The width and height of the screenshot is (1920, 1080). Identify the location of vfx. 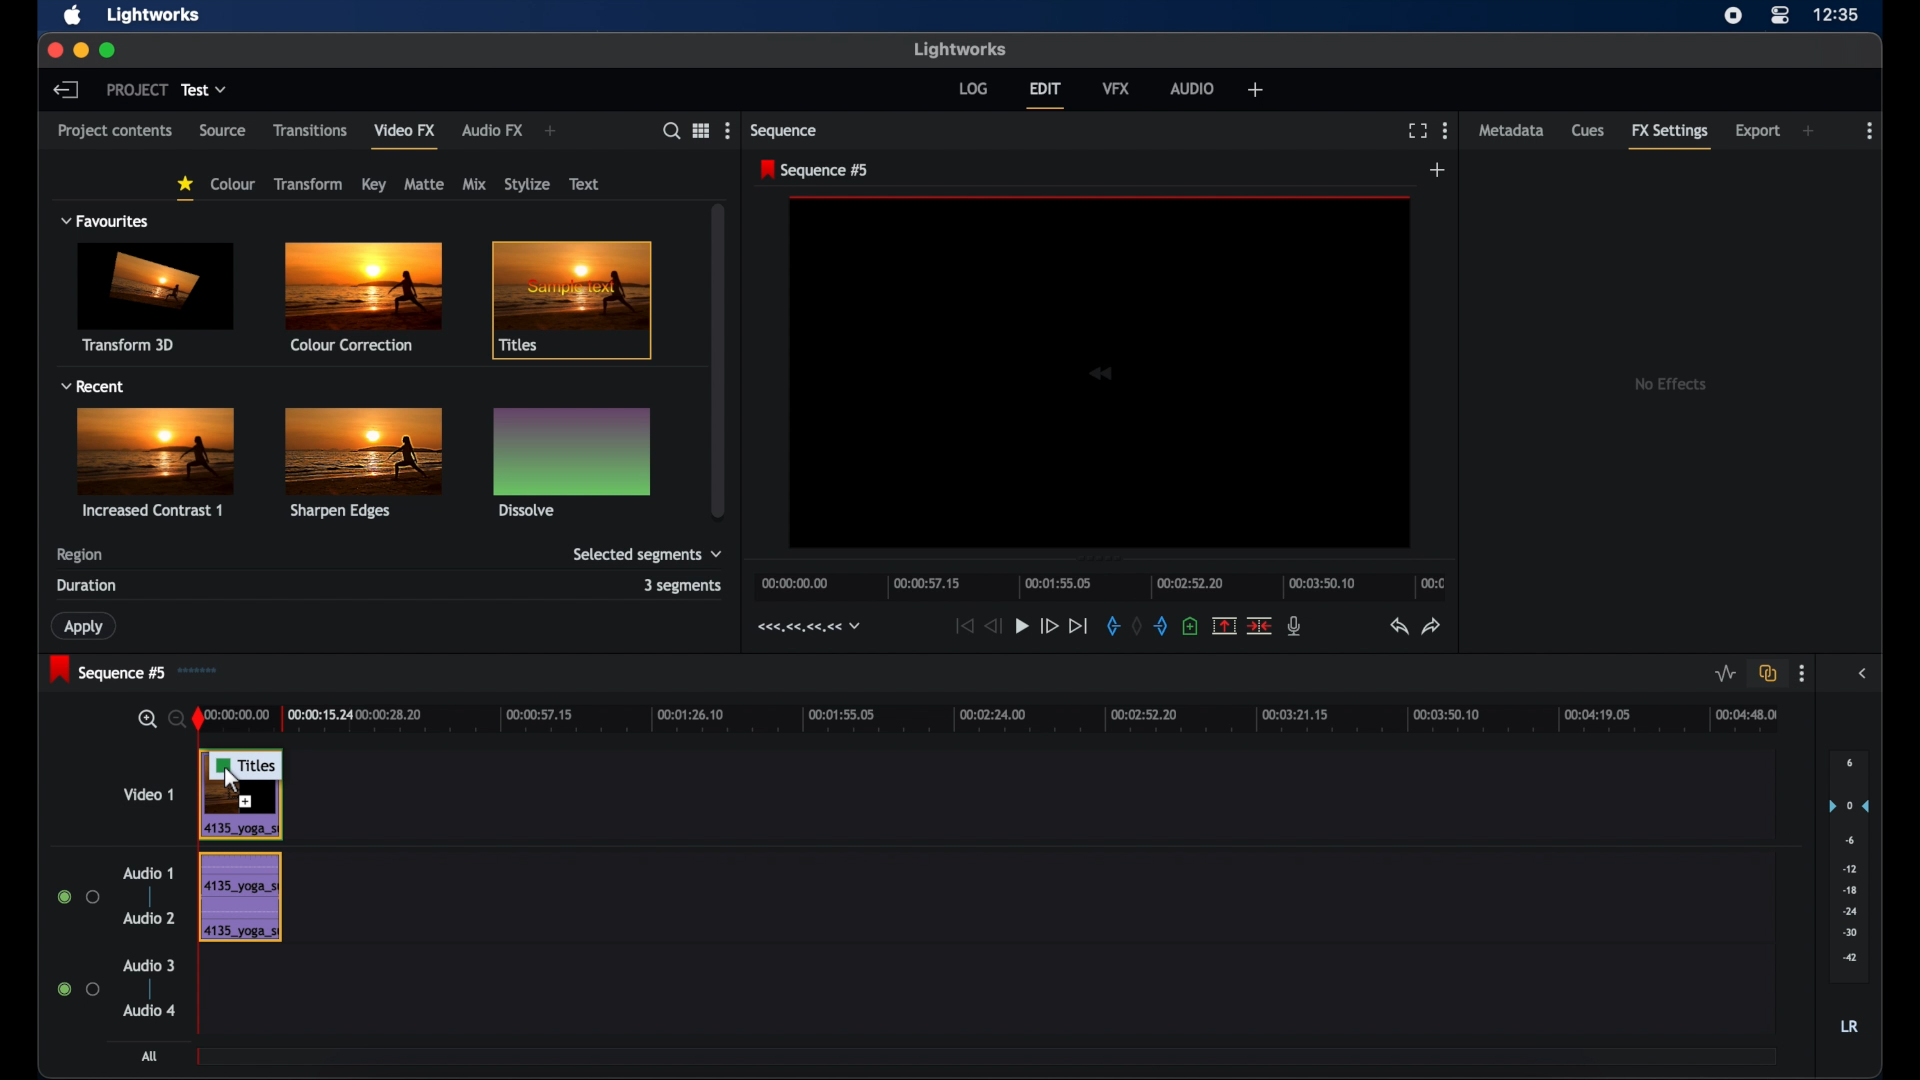
(1117, 88).